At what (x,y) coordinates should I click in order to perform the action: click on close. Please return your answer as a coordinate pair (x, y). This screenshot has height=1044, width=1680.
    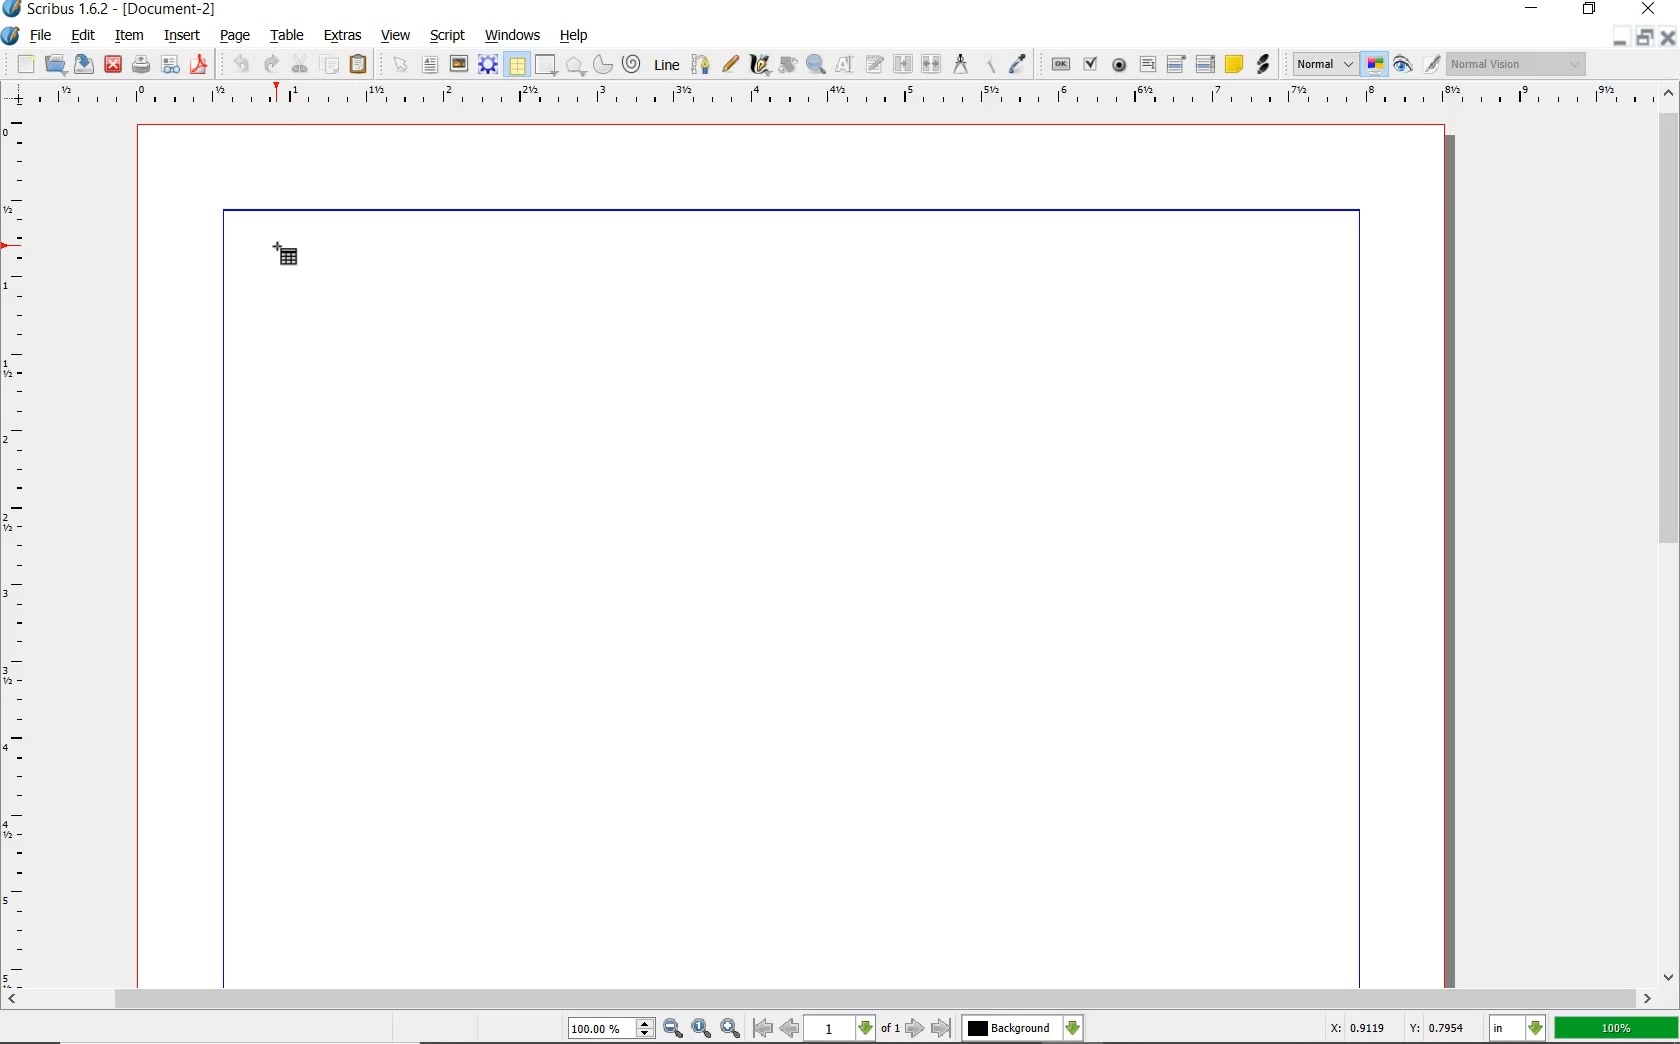
    Looking at the image, I should click on (1670, 38).